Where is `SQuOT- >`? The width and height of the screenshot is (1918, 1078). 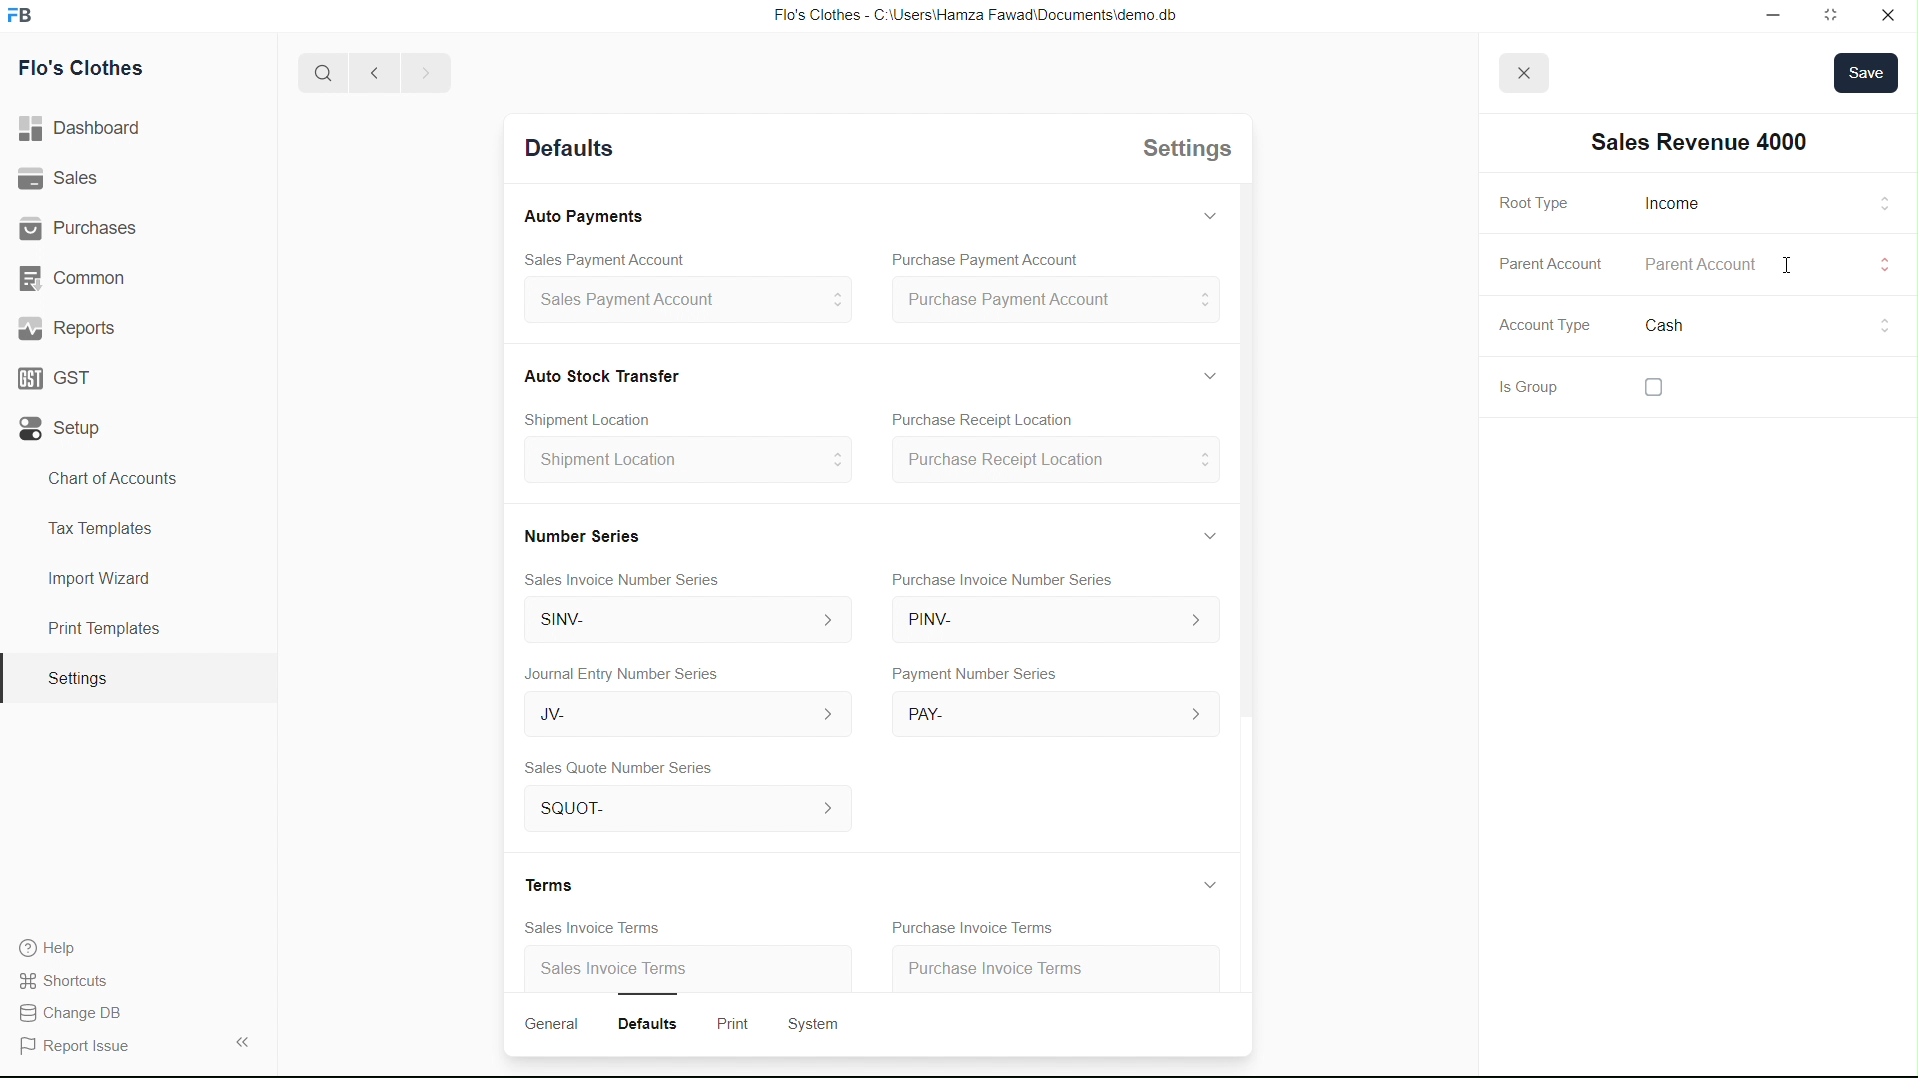 SQuOT- > is located at coordinates (681, 810).